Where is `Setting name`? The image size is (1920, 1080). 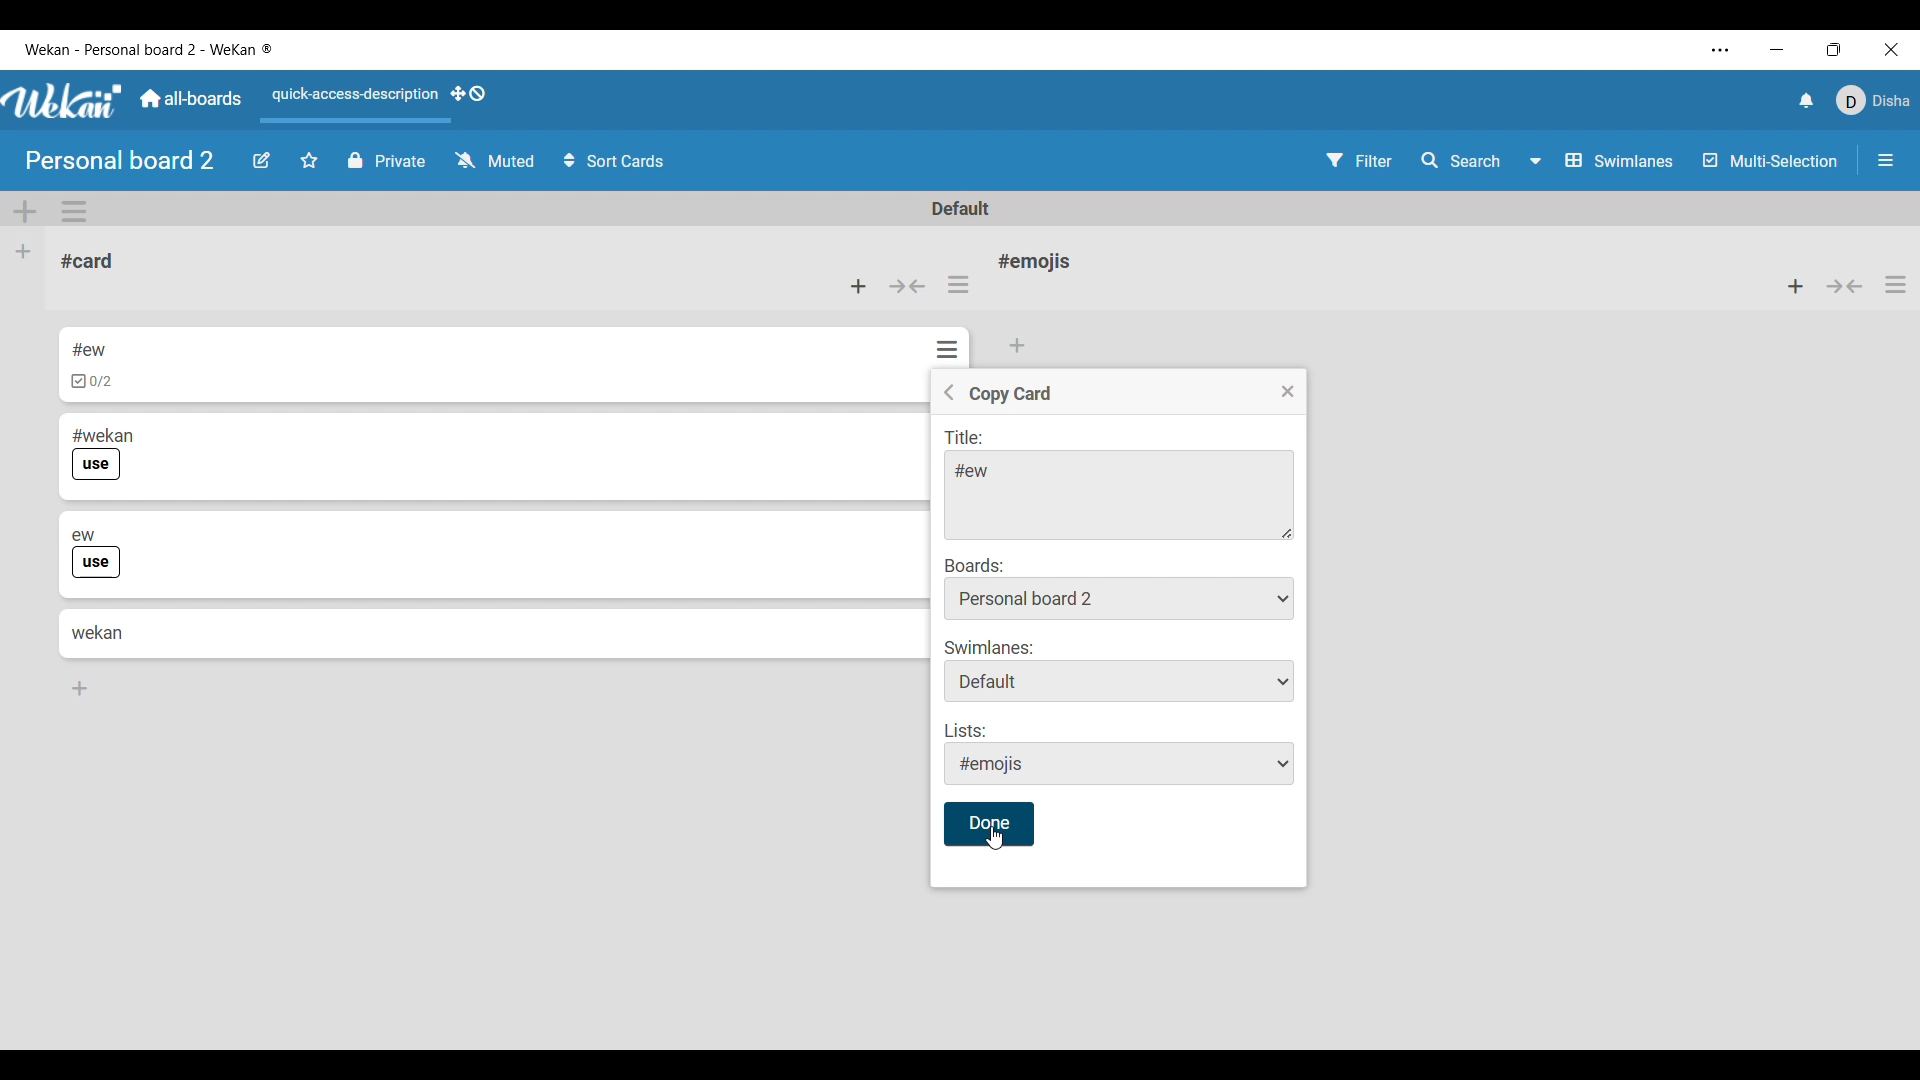 Setting name is located at coordinates (1010, 395).